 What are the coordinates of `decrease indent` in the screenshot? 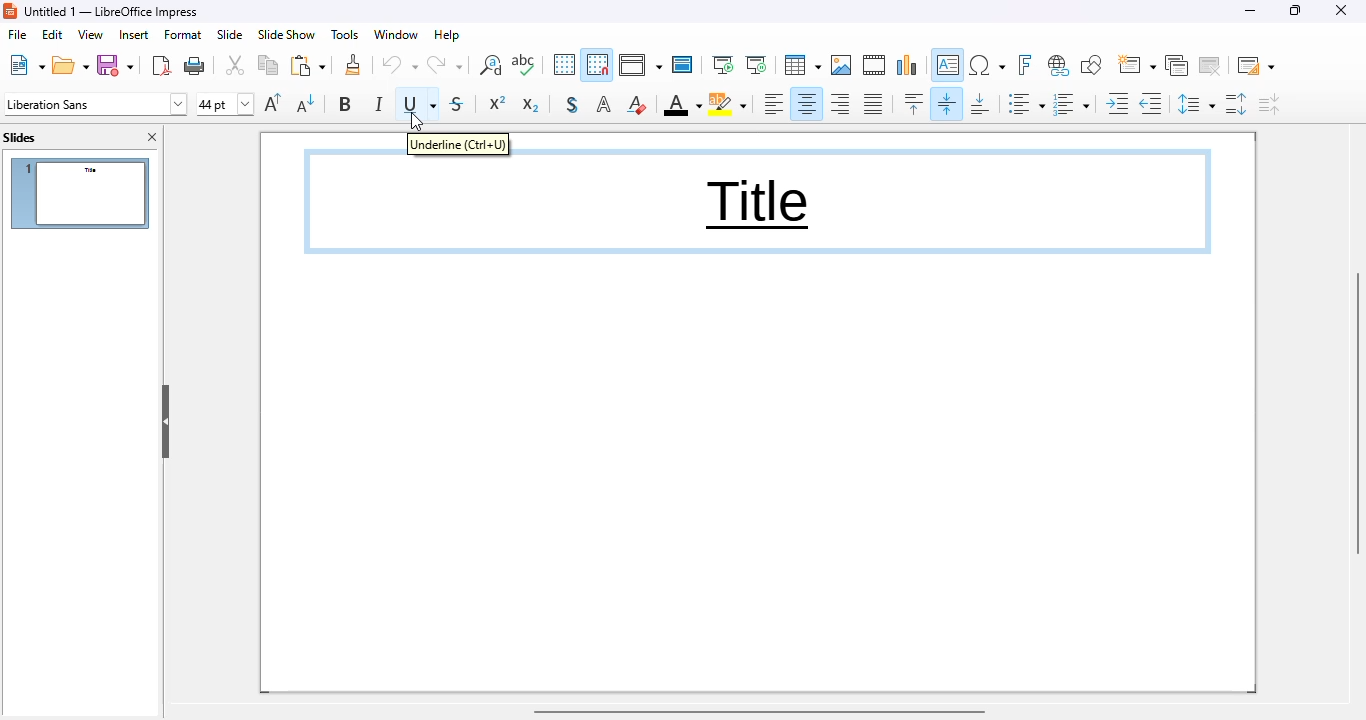 It's located at (1152, 104).